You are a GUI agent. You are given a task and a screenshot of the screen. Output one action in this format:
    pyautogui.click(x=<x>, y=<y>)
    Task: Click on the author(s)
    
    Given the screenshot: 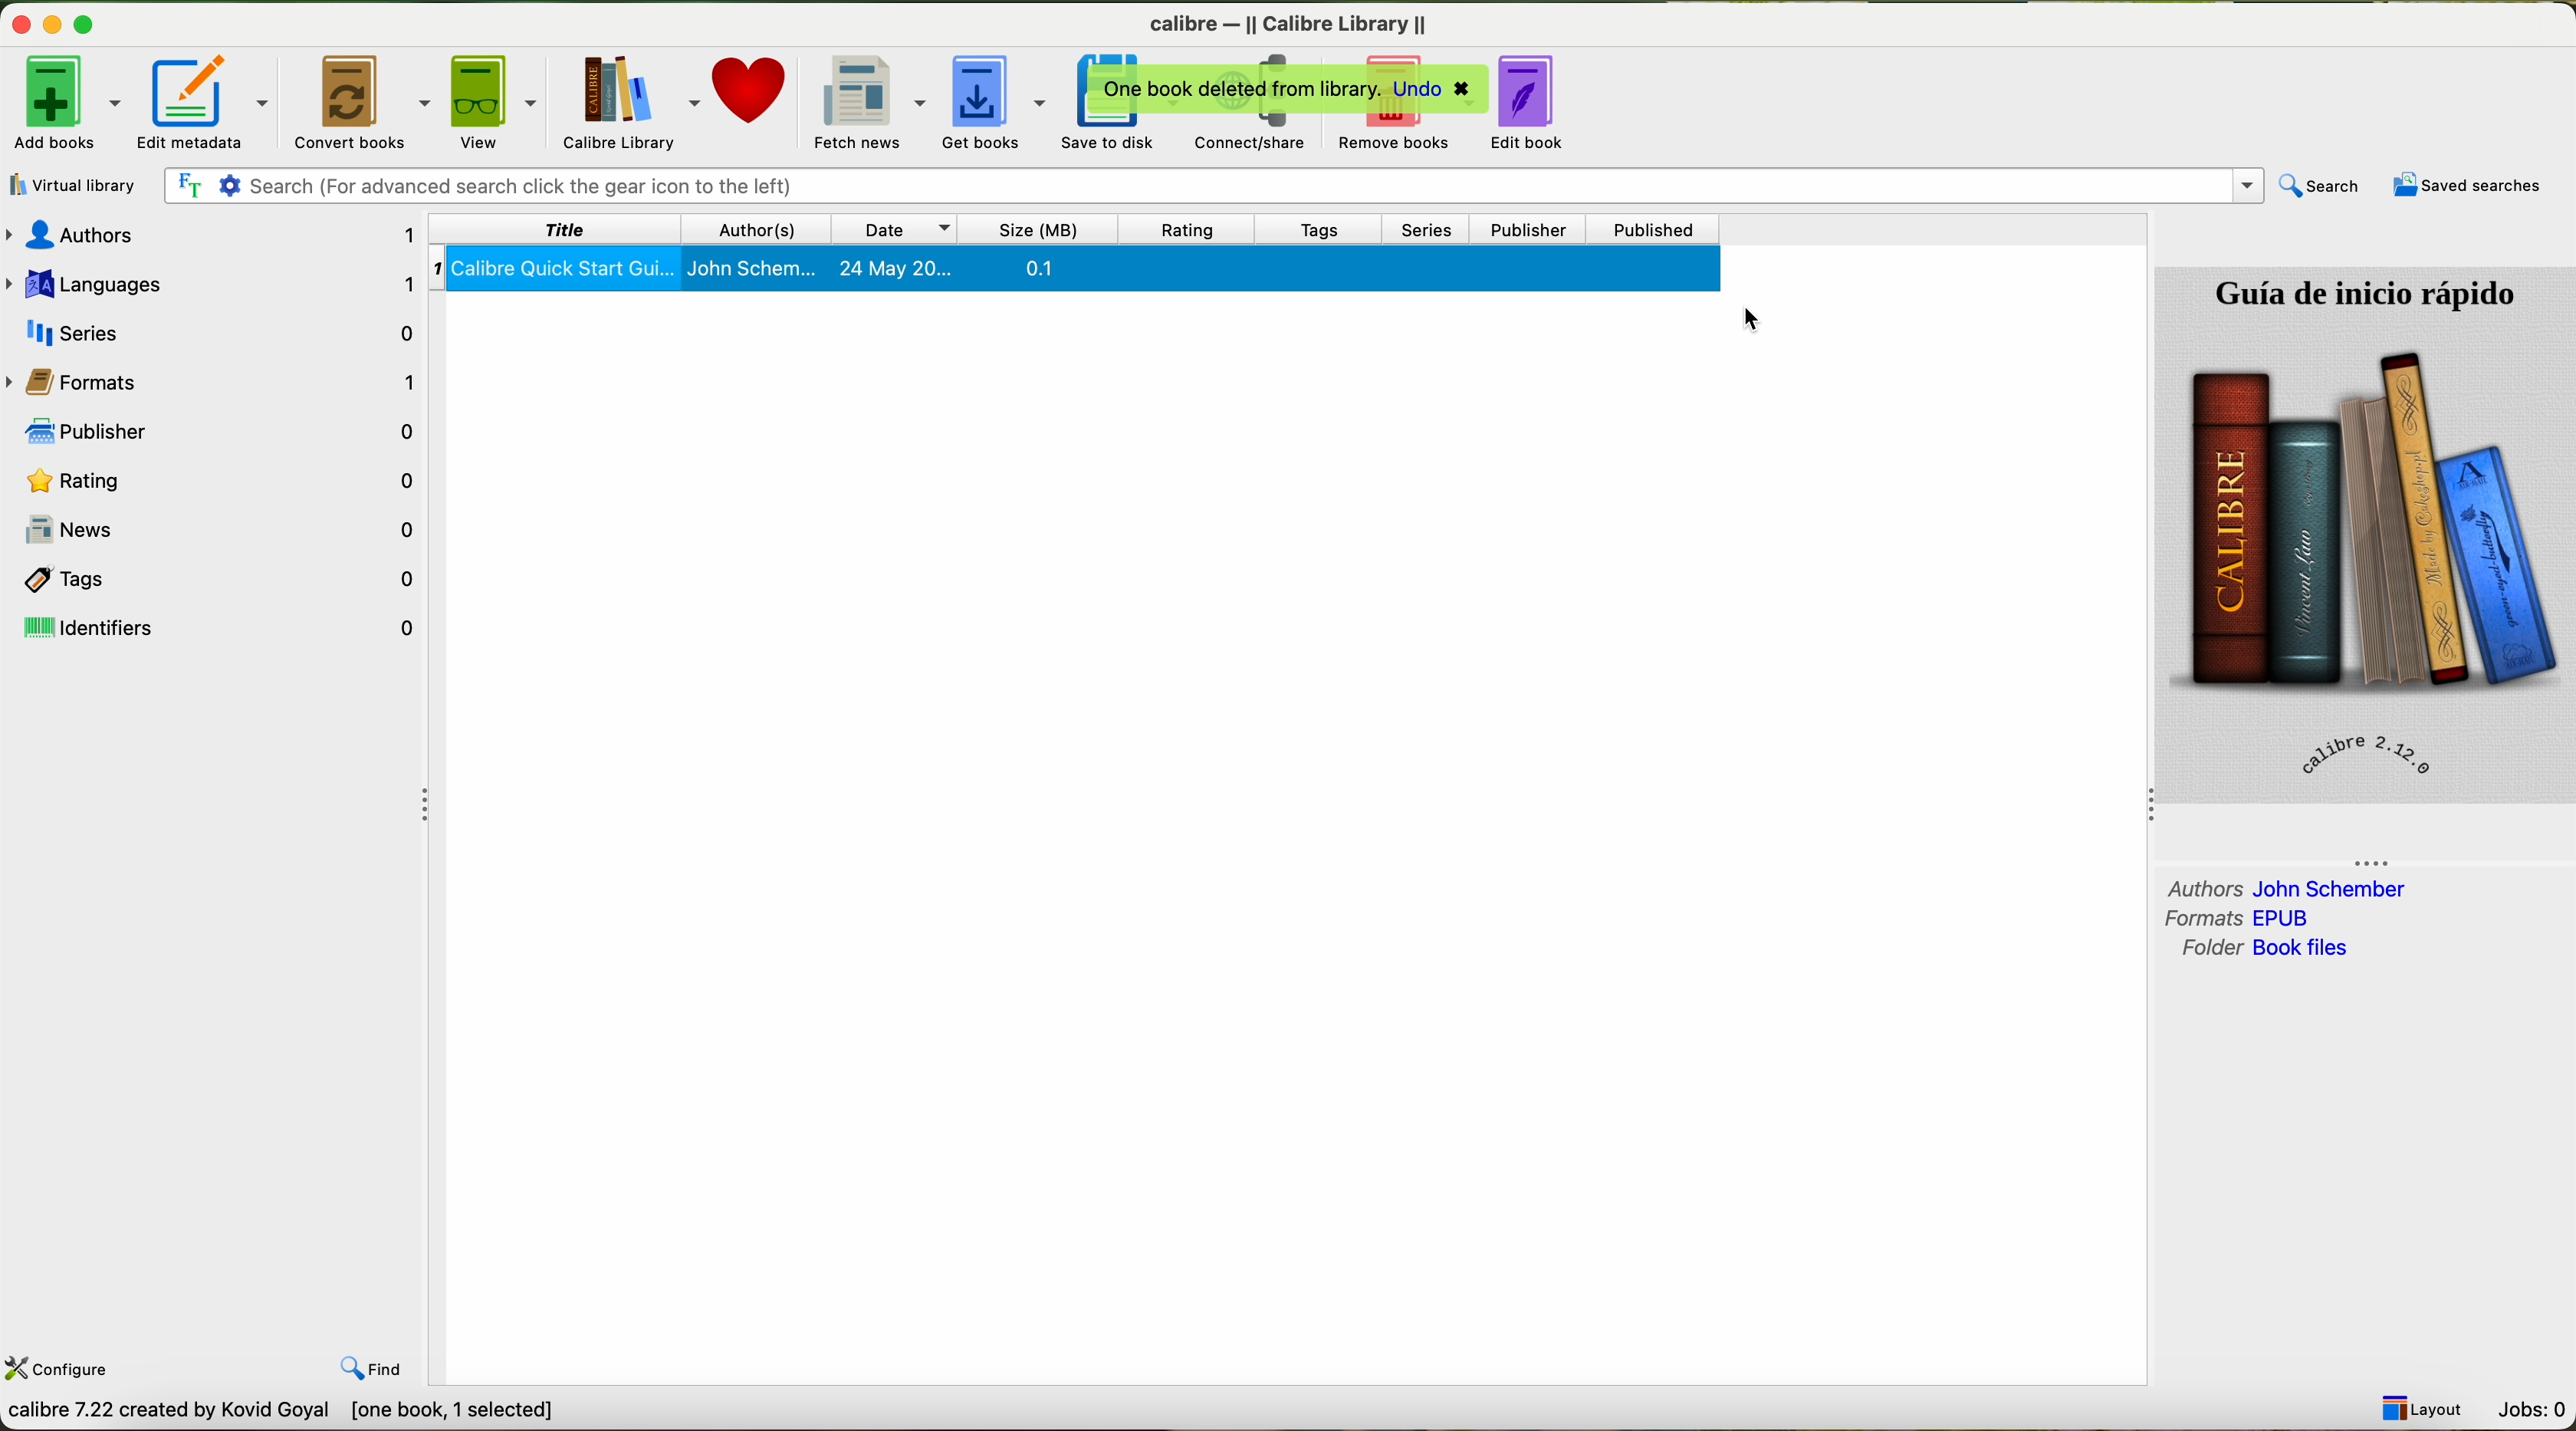 What is the action you would take?
    pyautogui.click(x=758, y=229)
    